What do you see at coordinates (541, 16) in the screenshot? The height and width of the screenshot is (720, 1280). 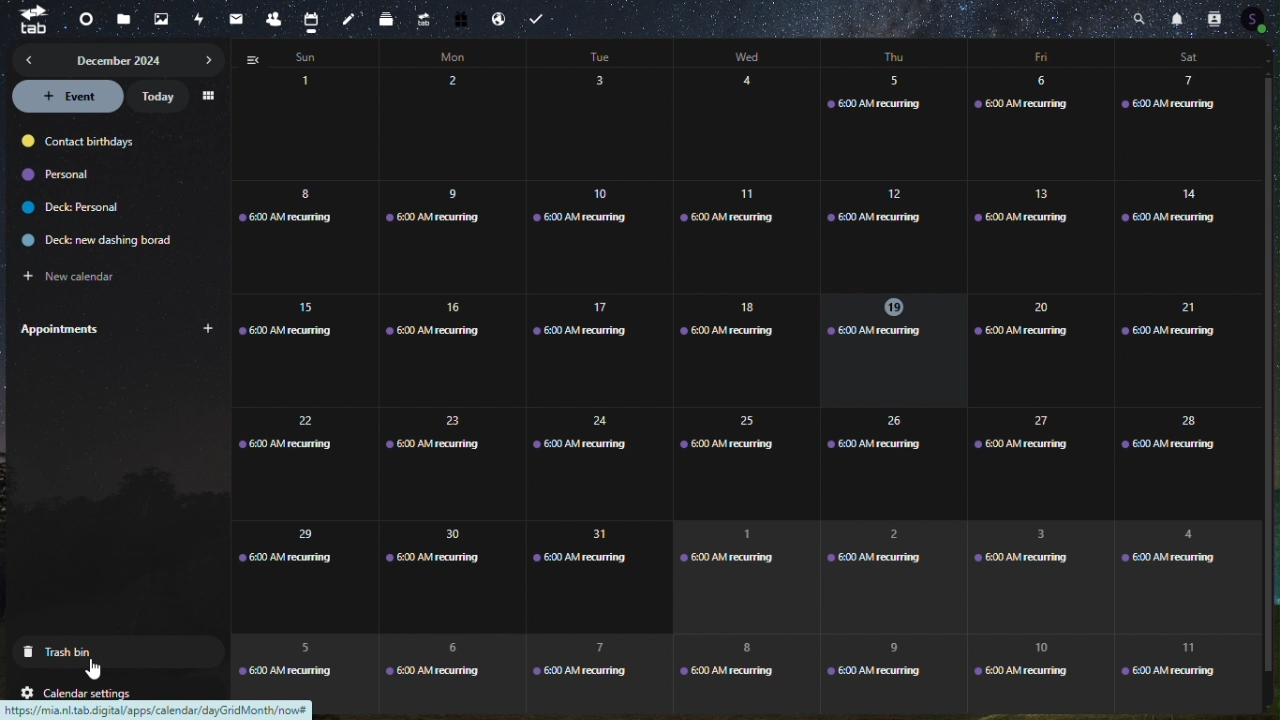 I see `Task` at bounding box center [541, 16].